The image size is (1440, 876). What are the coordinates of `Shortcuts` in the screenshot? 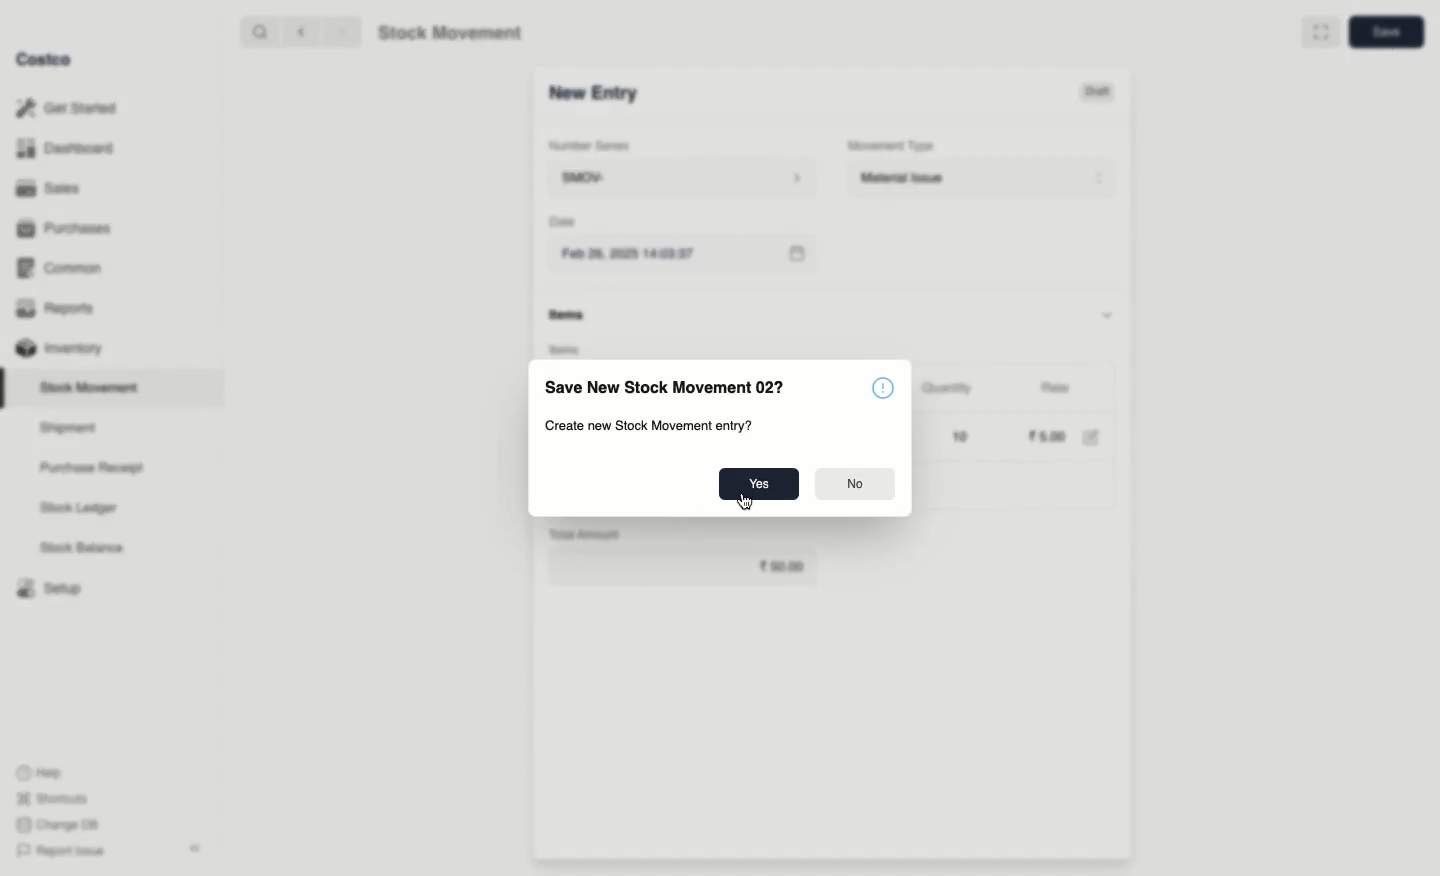 It's located at (52, 796).